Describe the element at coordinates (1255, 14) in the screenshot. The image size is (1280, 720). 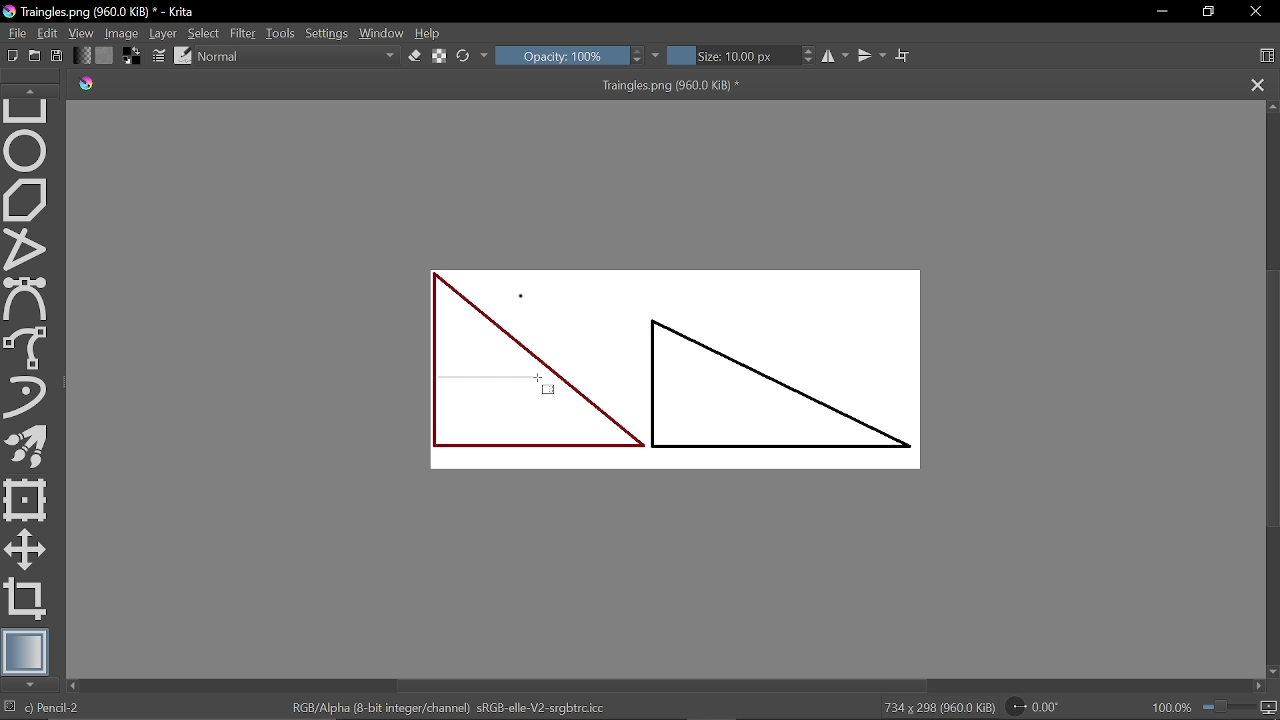
I see `Close` at that location.